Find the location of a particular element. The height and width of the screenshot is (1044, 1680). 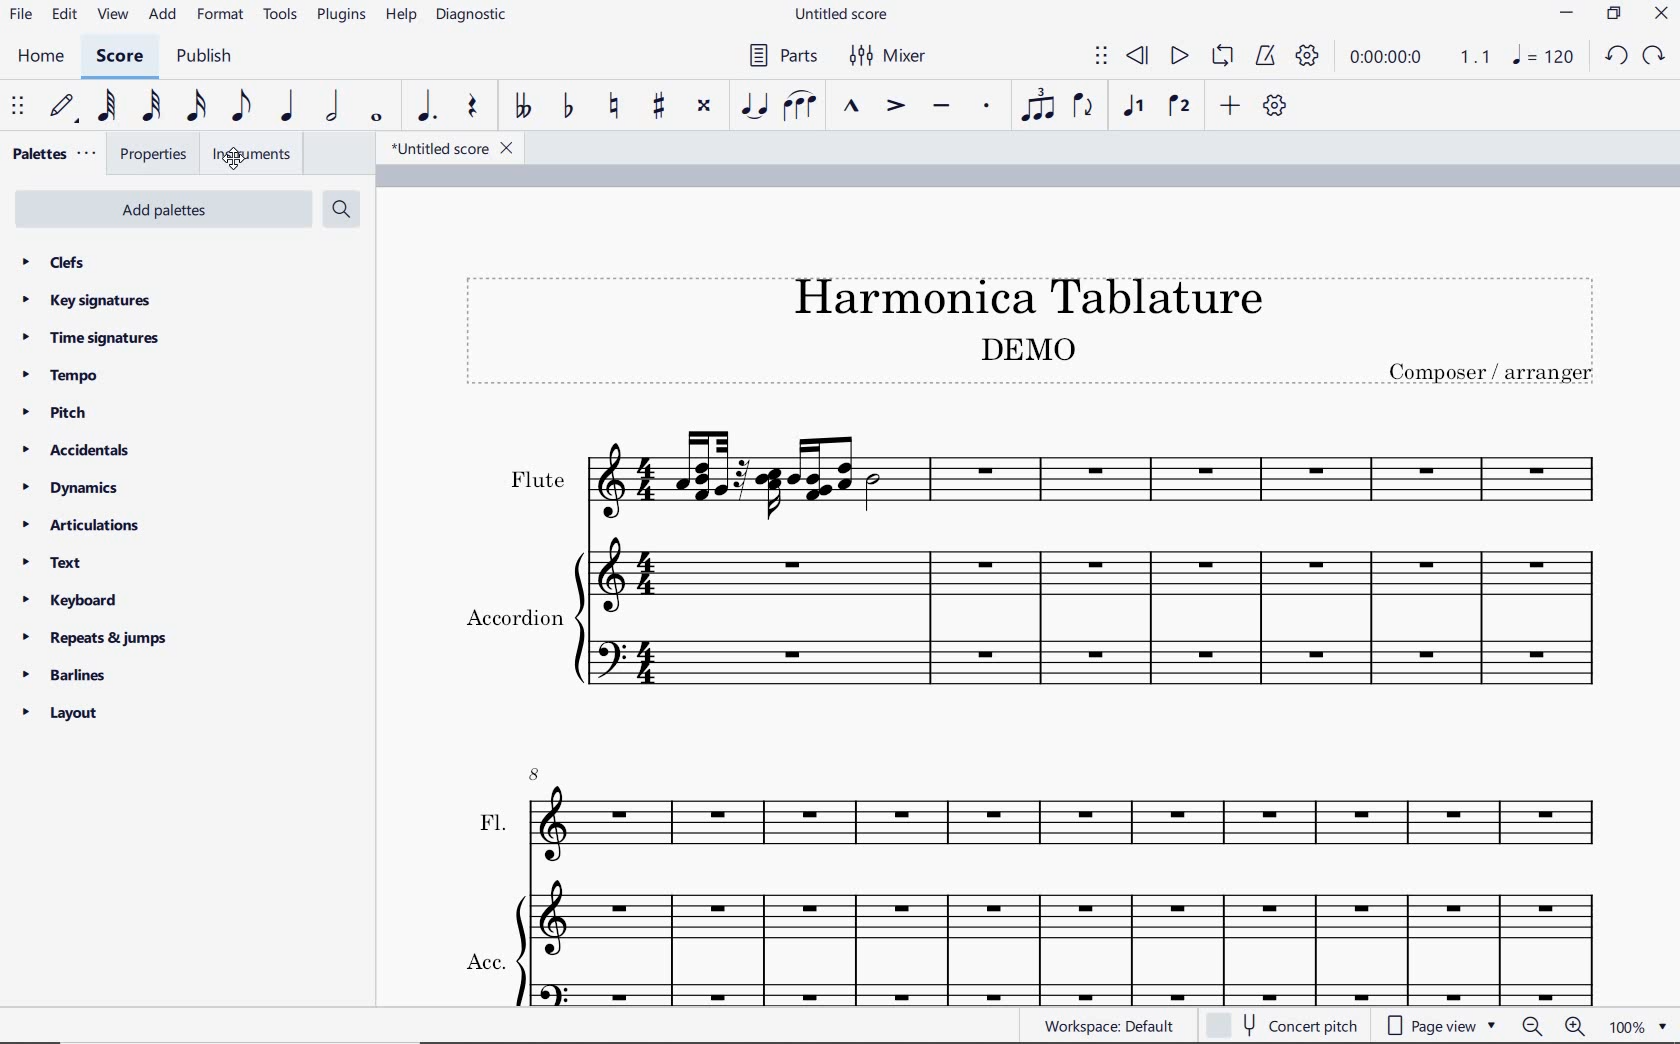

quarter note is located at coordinates (289, 106).